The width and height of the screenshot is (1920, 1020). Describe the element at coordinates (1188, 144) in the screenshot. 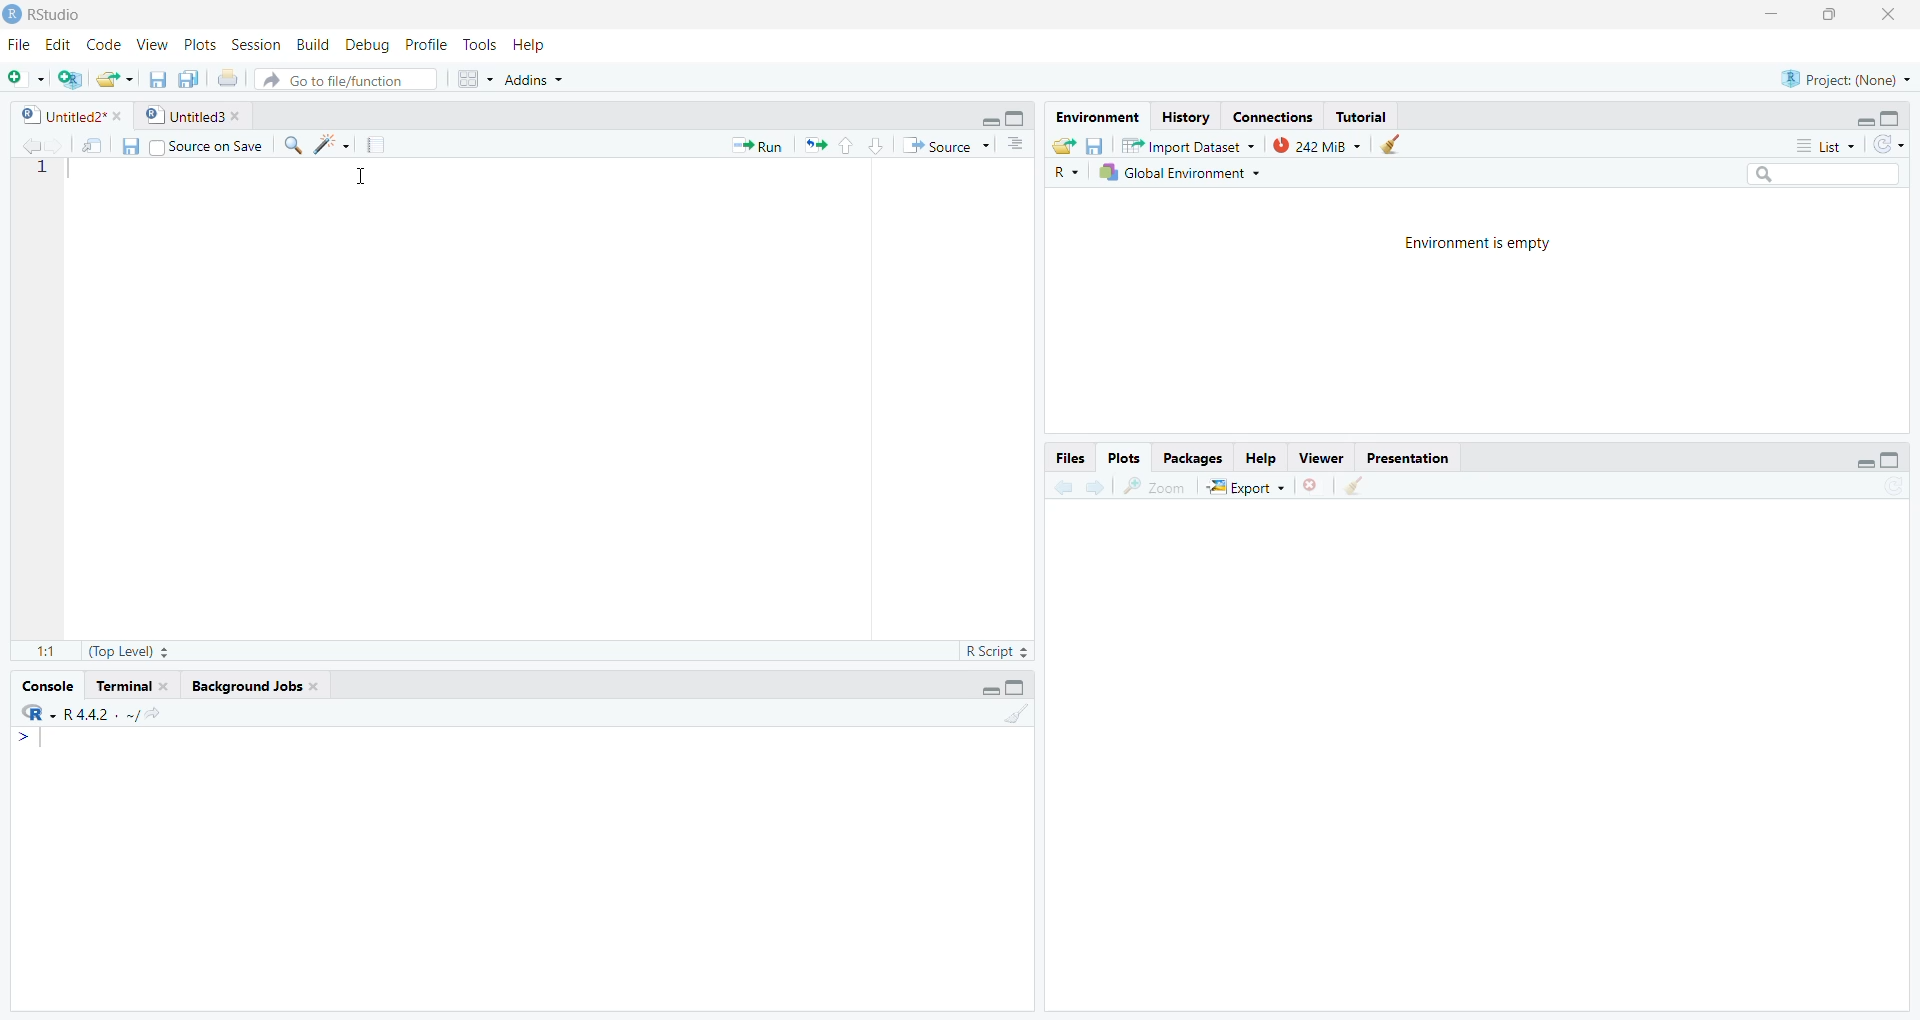

I see `Import Dataset ` at that location.